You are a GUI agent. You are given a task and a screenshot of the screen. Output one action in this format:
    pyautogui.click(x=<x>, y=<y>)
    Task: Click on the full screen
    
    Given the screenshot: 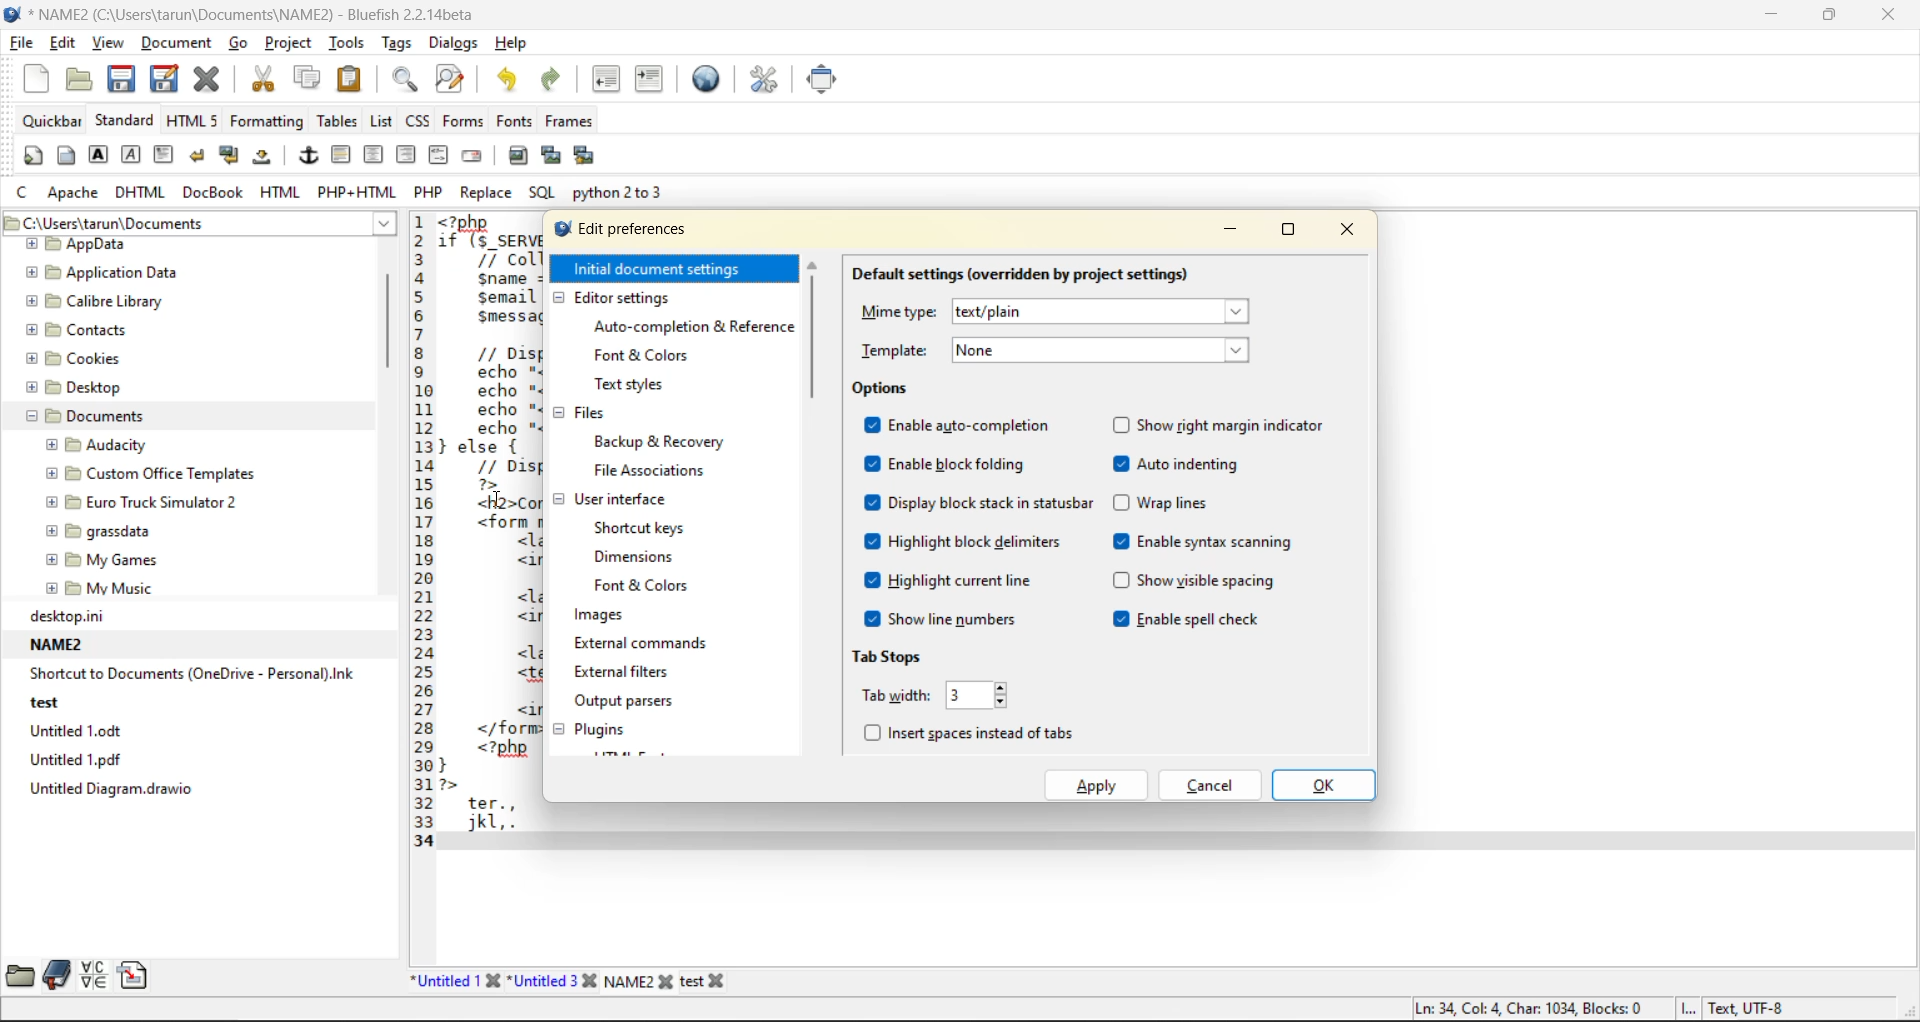 What is the action you would take?
    pyautogui.click(x=823, y=83)
    